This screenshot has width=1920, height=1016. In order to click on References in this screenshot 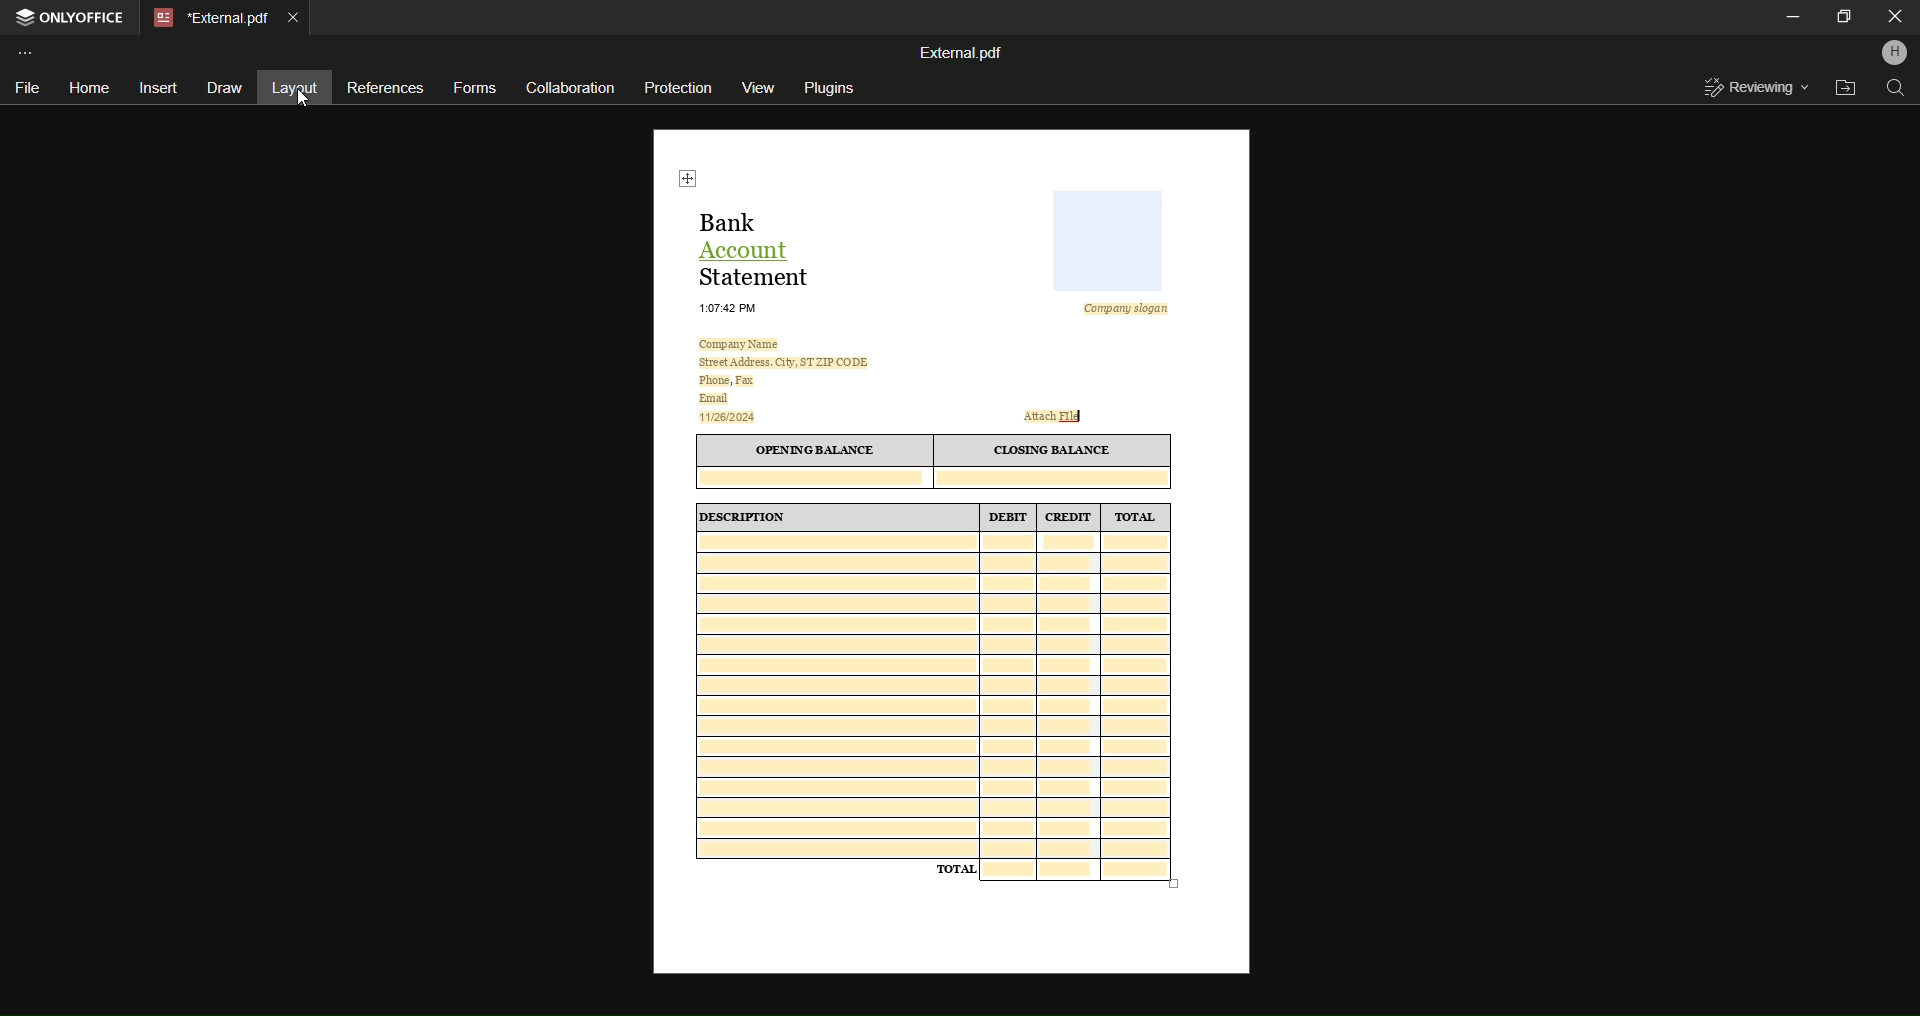, I will do `click(386, 91)`.